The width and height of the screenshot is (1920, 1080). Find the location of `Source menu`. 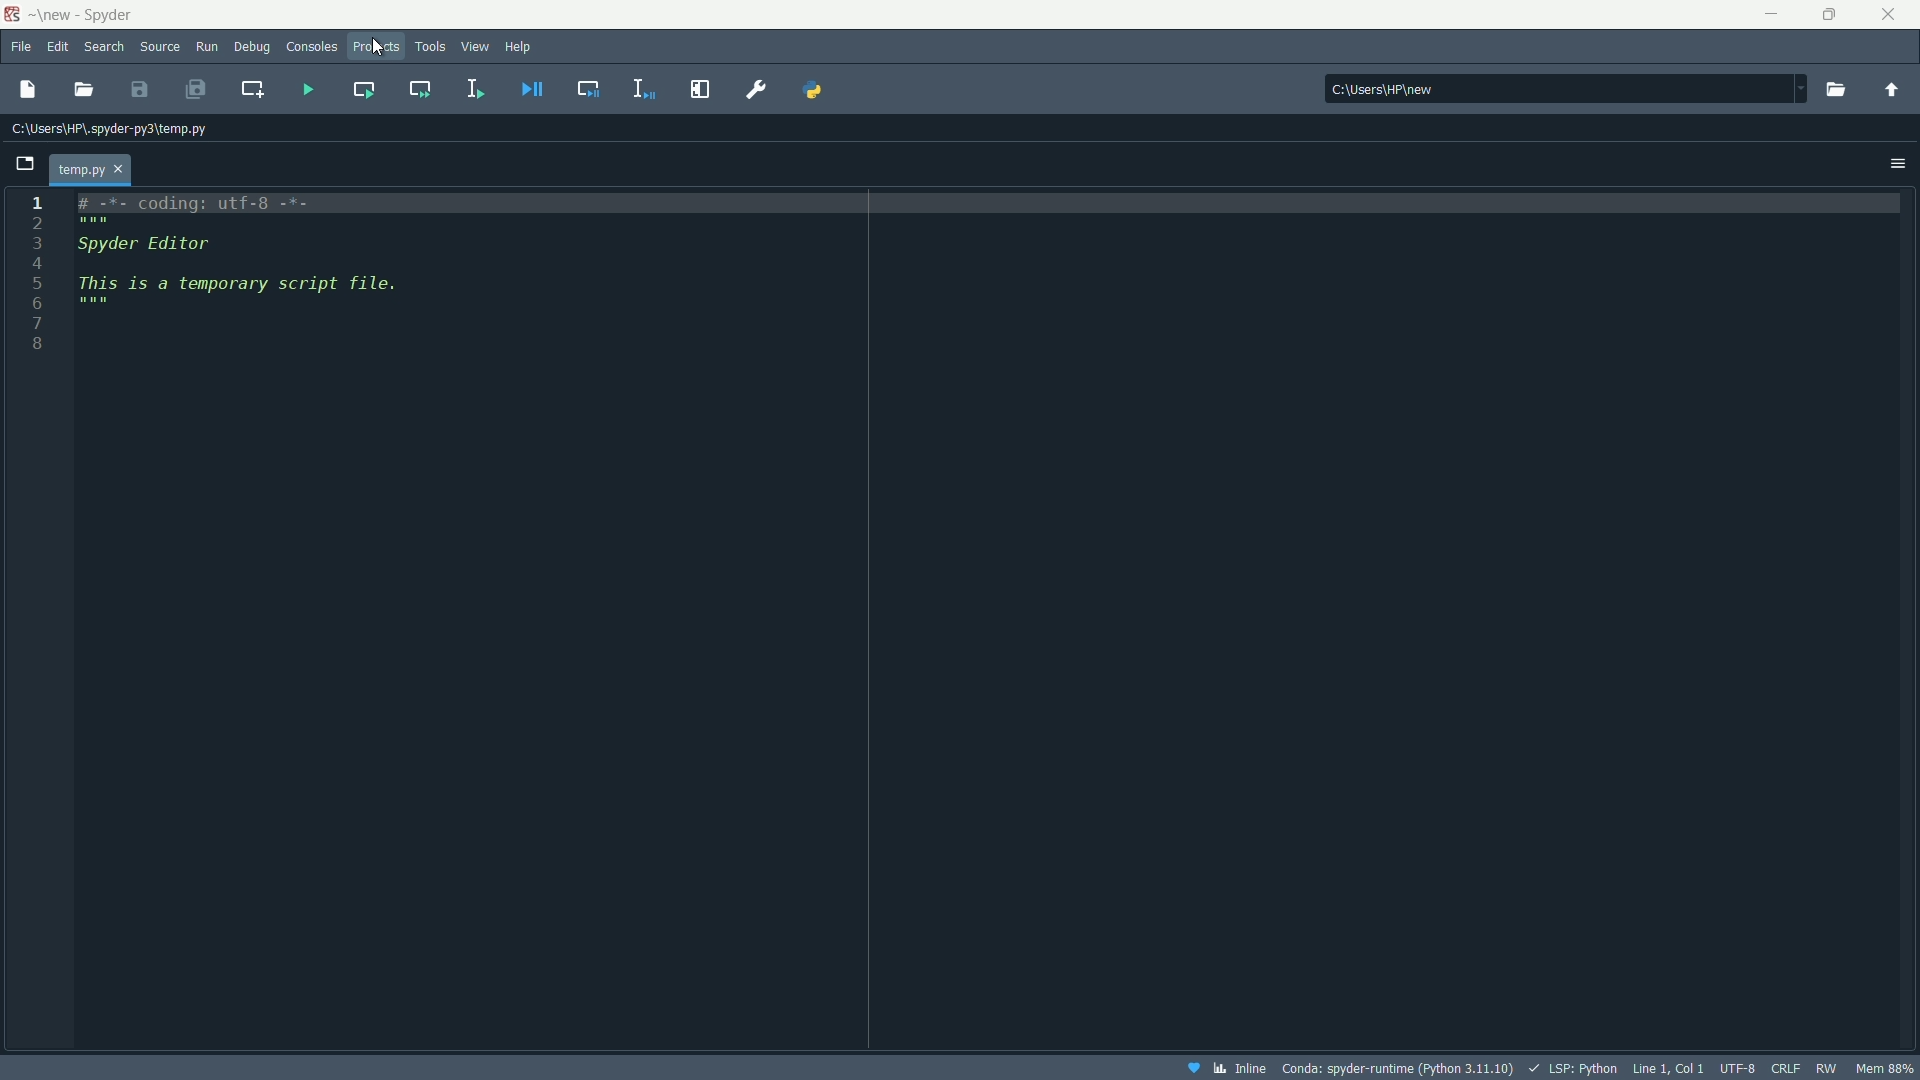

Source menu is located at coordinates (157, 49).